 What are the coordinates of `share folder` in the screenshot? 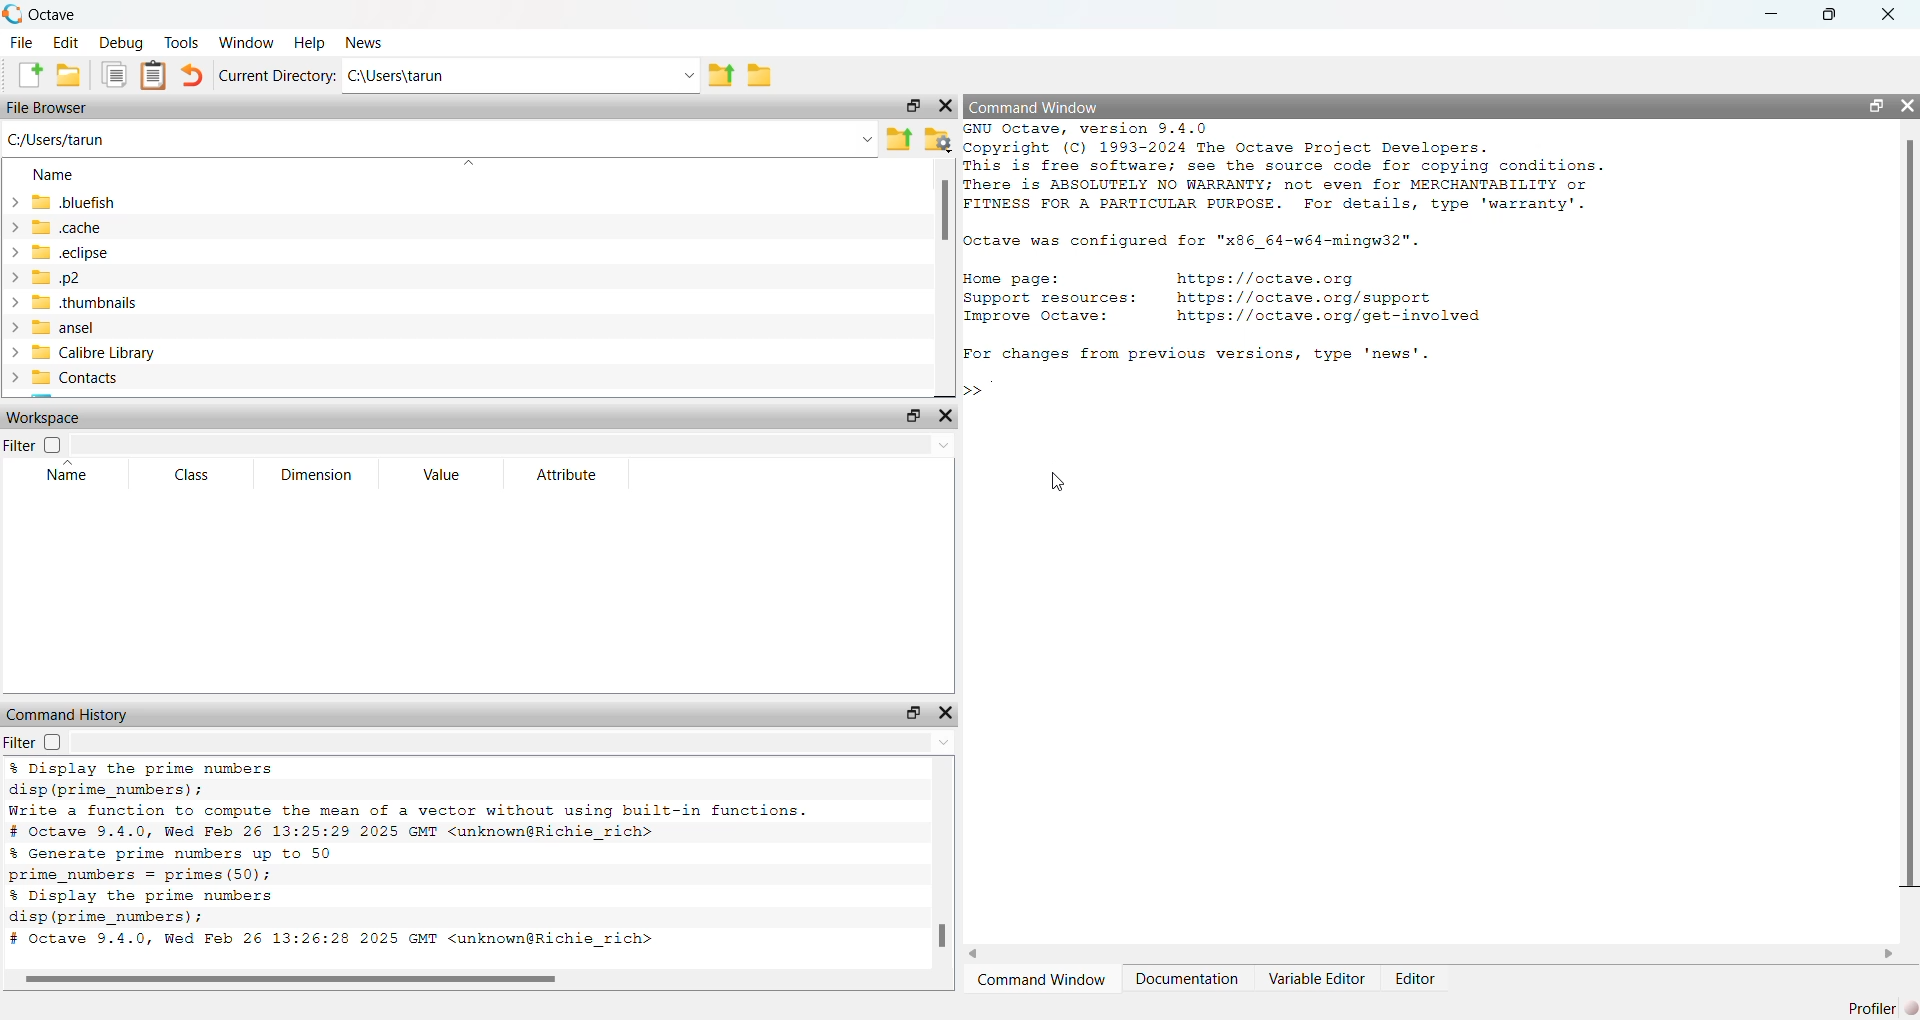 It's located at (899, 140).